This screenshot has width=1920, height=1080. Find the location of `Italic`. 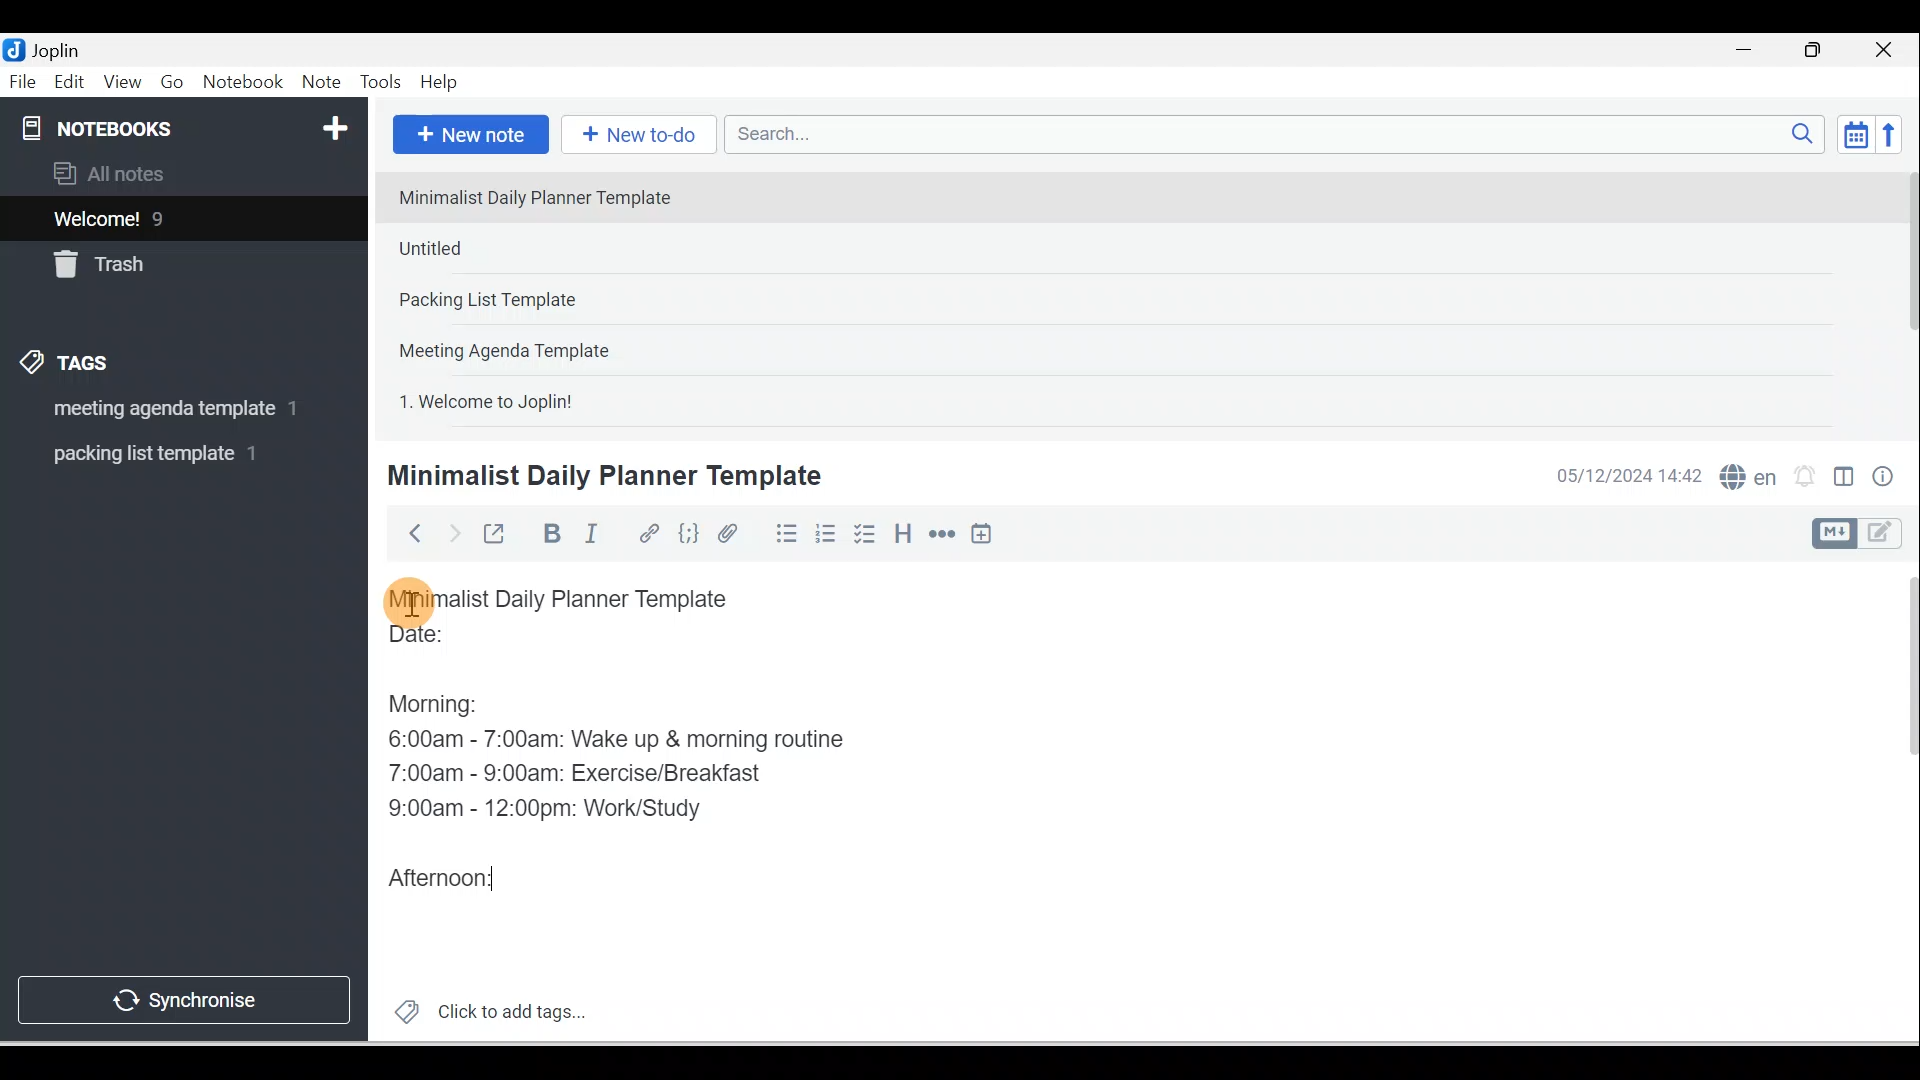

Italic is located at coordinates (595, 537).